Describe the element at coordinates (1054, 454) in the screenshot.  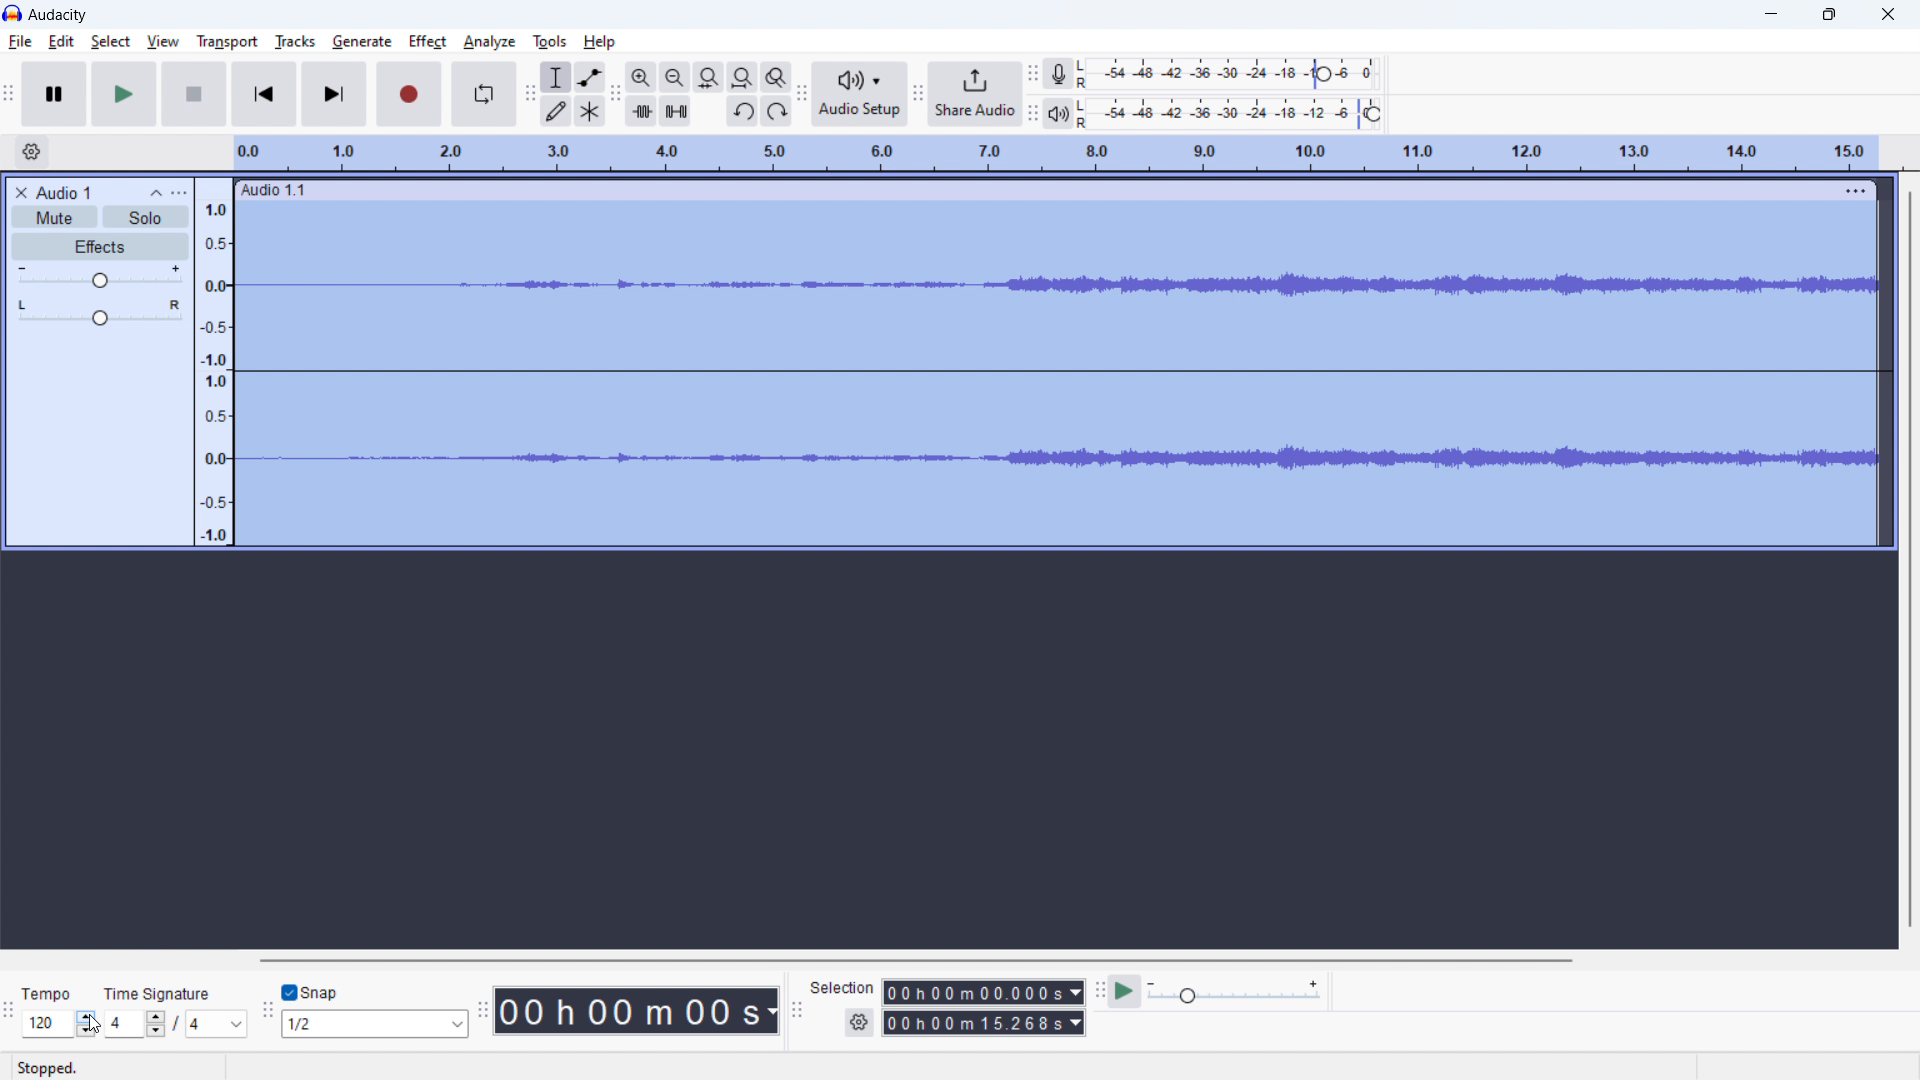
I see `Waveform` at that location.